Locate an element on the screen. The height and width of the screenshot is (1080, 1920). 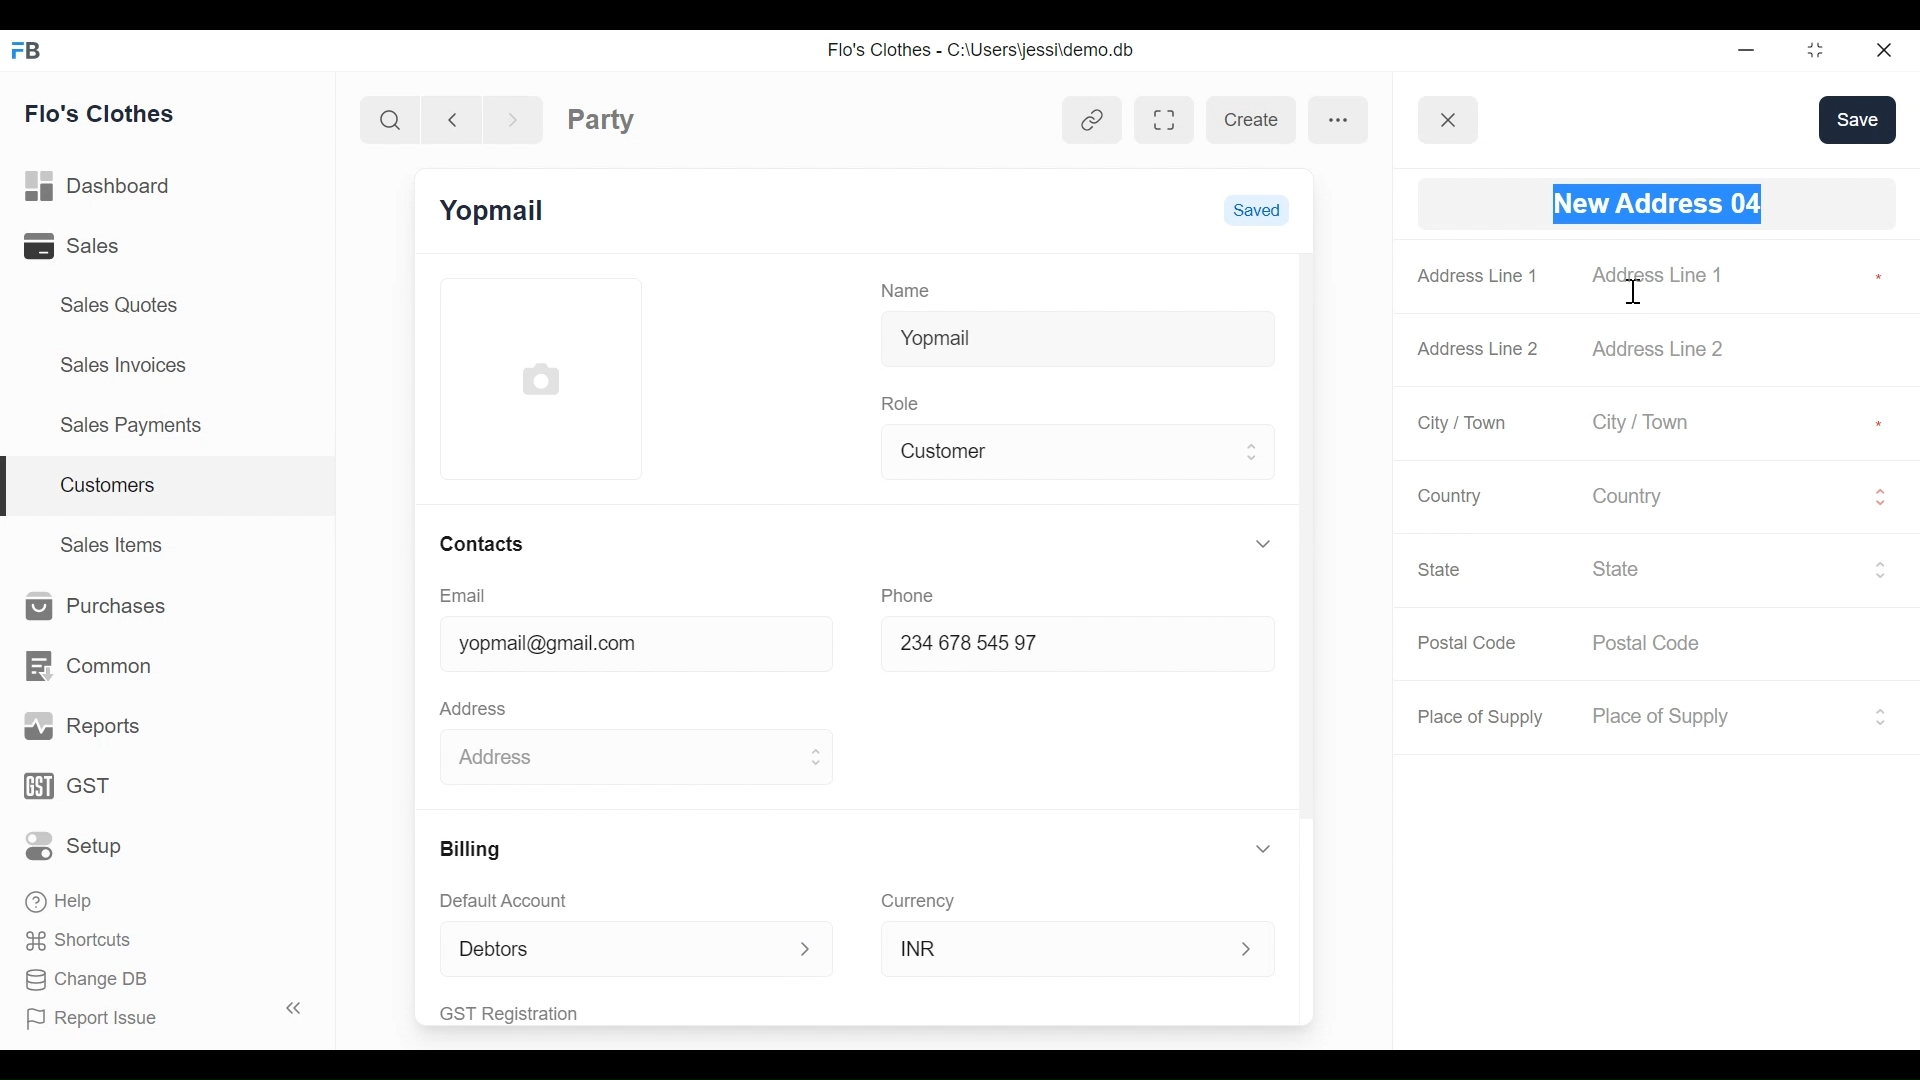
Help is located at coordinates (62, 898).